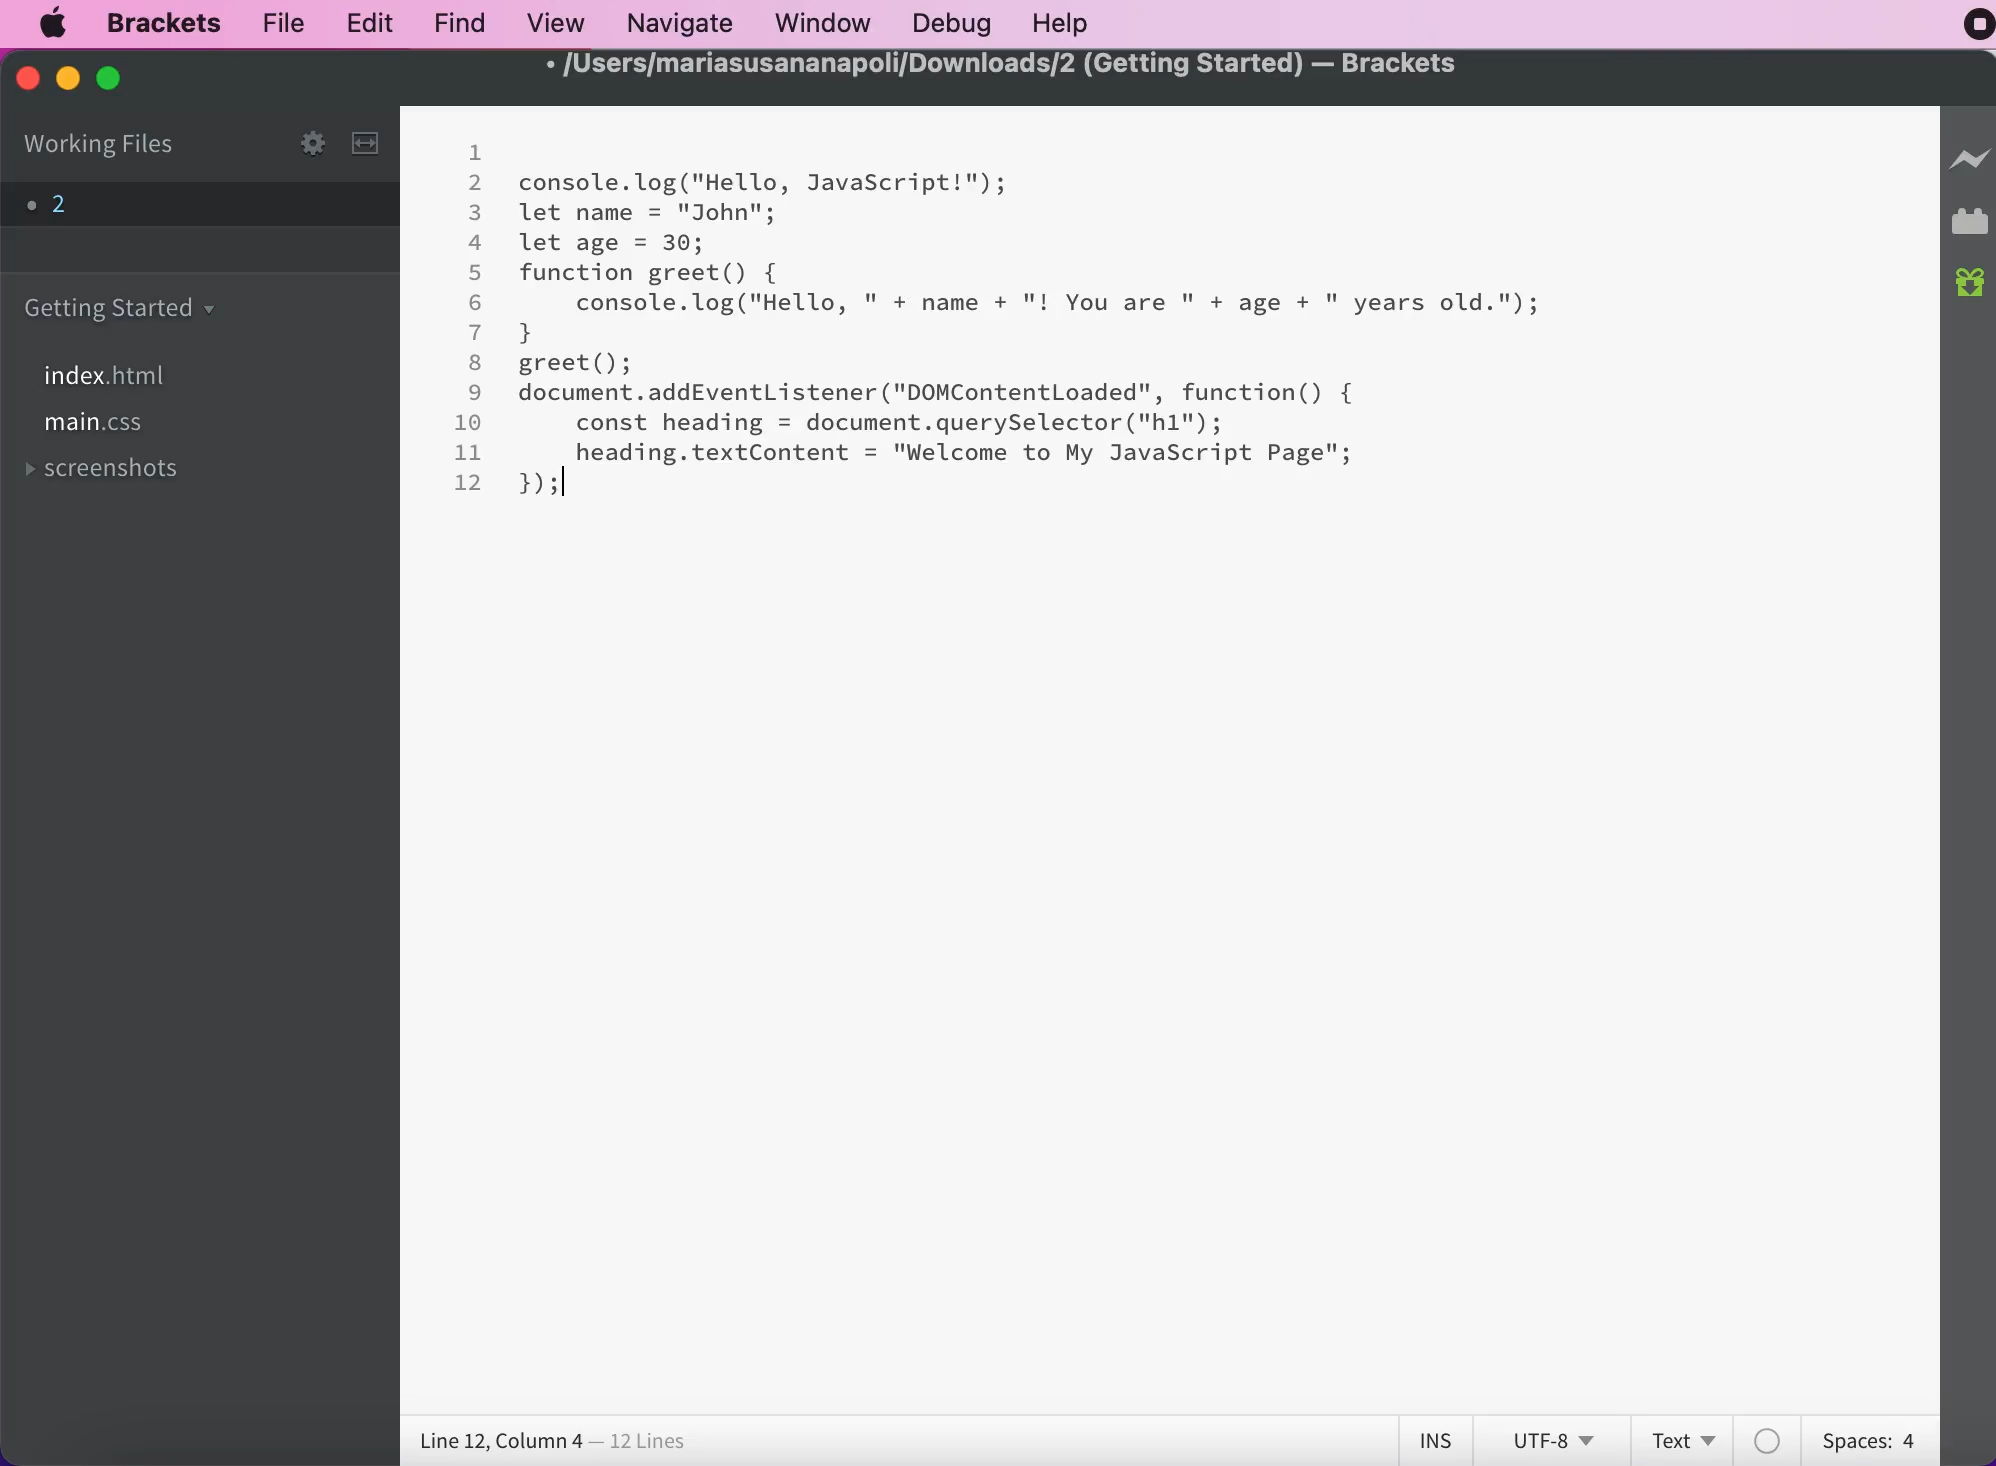  Describe the element at coordinates (119, 147) in the screenshot. I see `working files` at that location.